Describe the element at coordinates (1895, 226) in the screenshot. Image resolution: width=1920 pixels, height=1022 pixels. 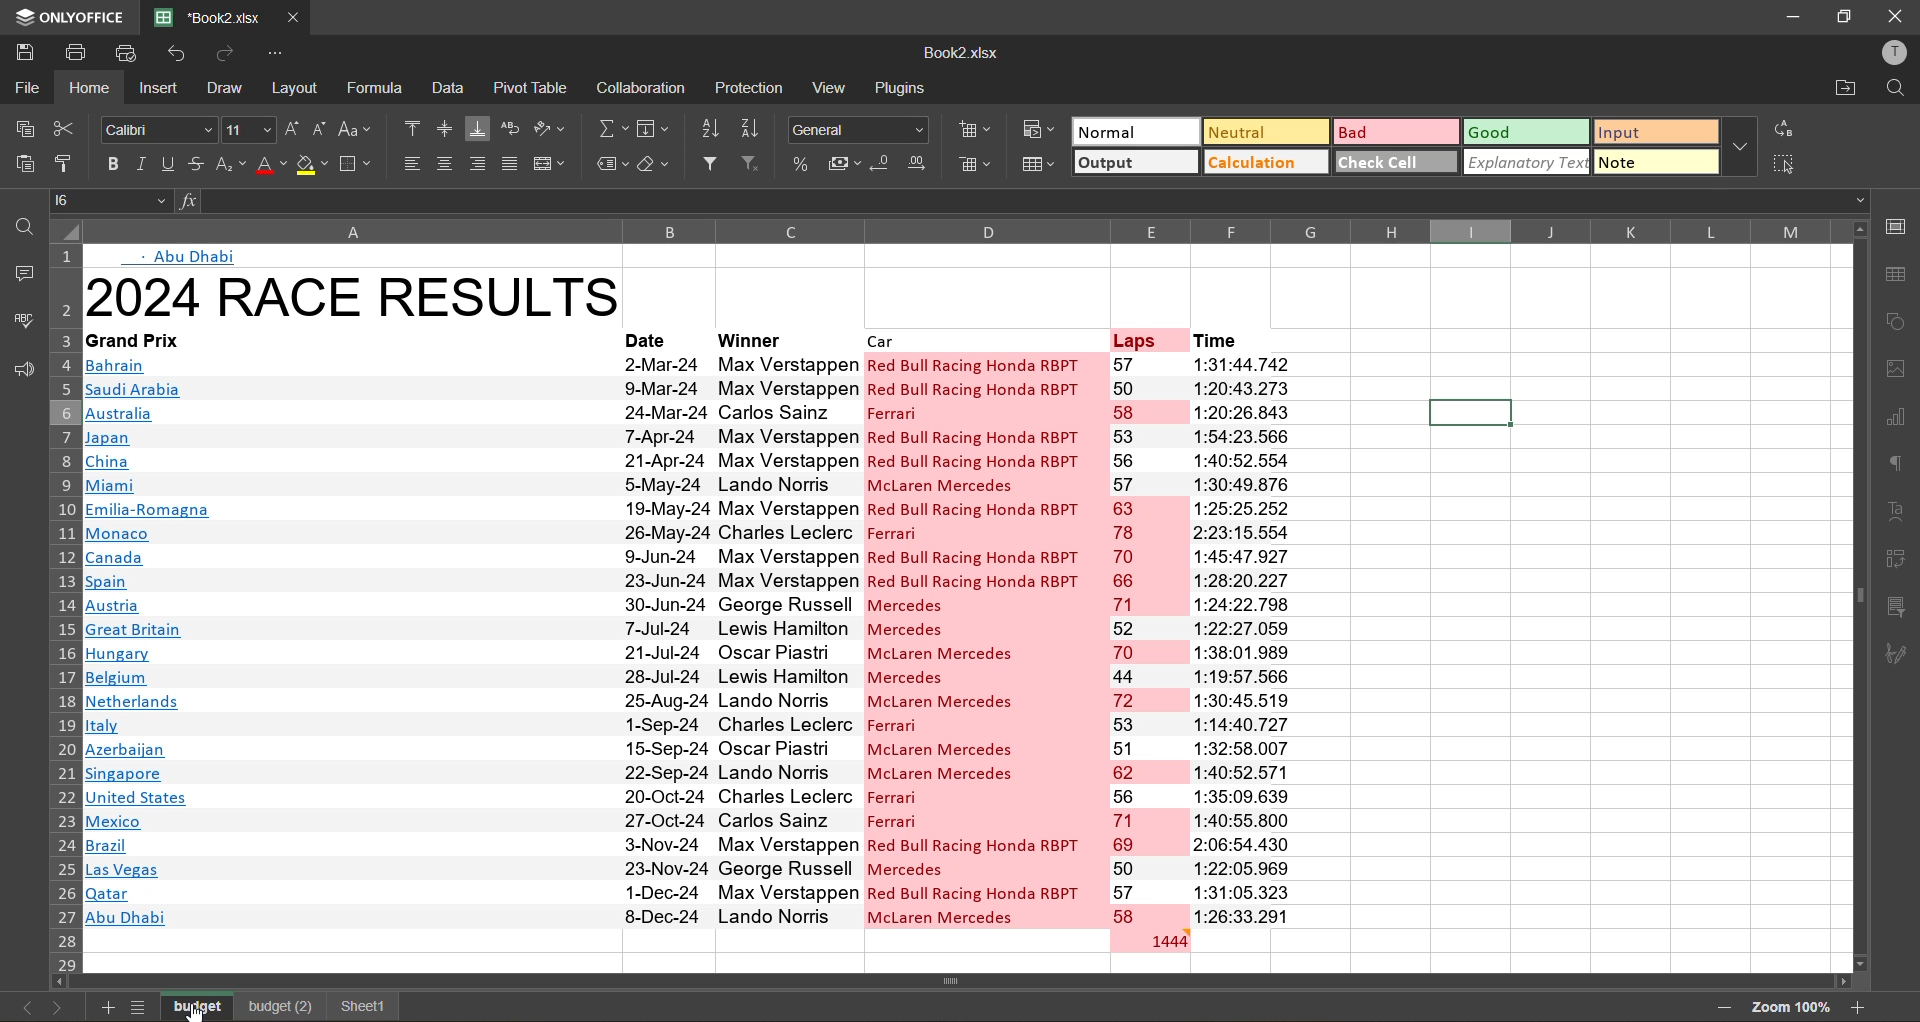
I see `call settings` at that location.